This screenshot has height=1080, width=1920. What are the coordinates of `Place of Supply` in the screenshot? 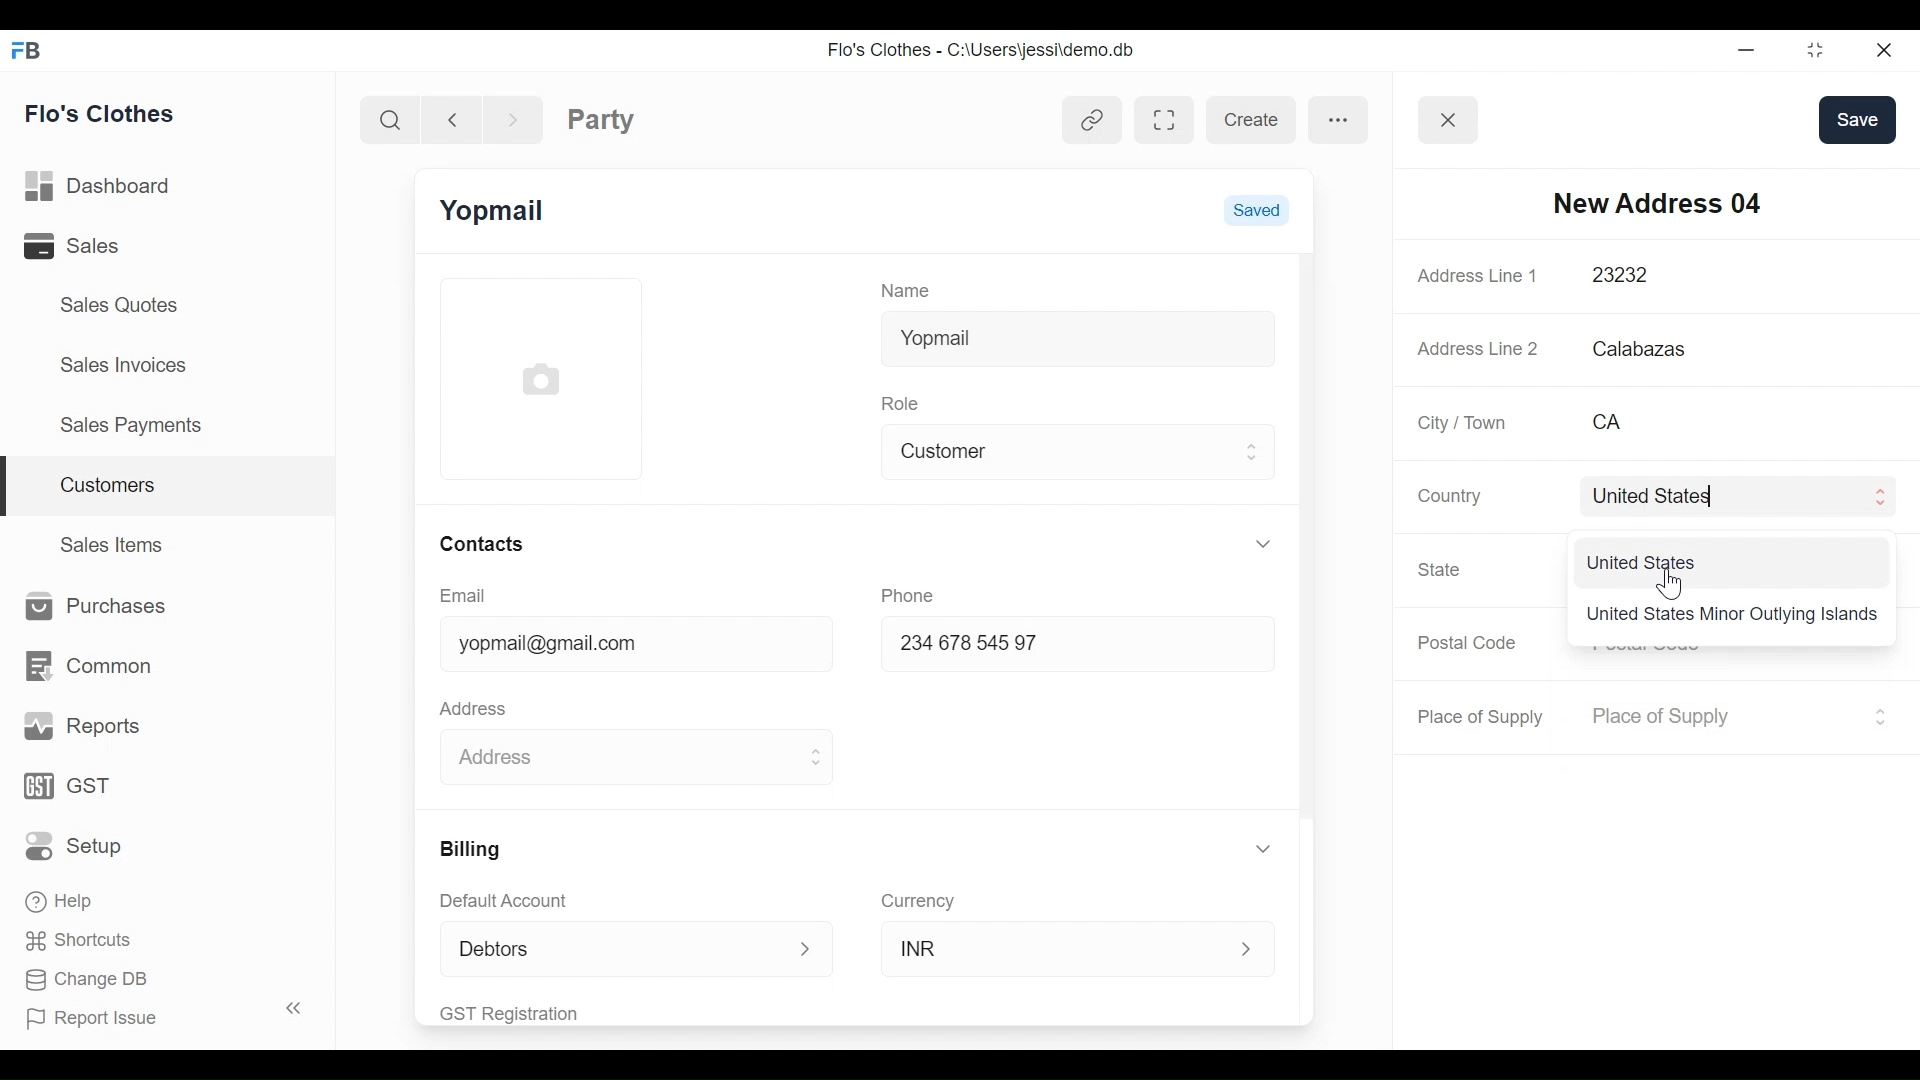 It's located at (1719, 717).